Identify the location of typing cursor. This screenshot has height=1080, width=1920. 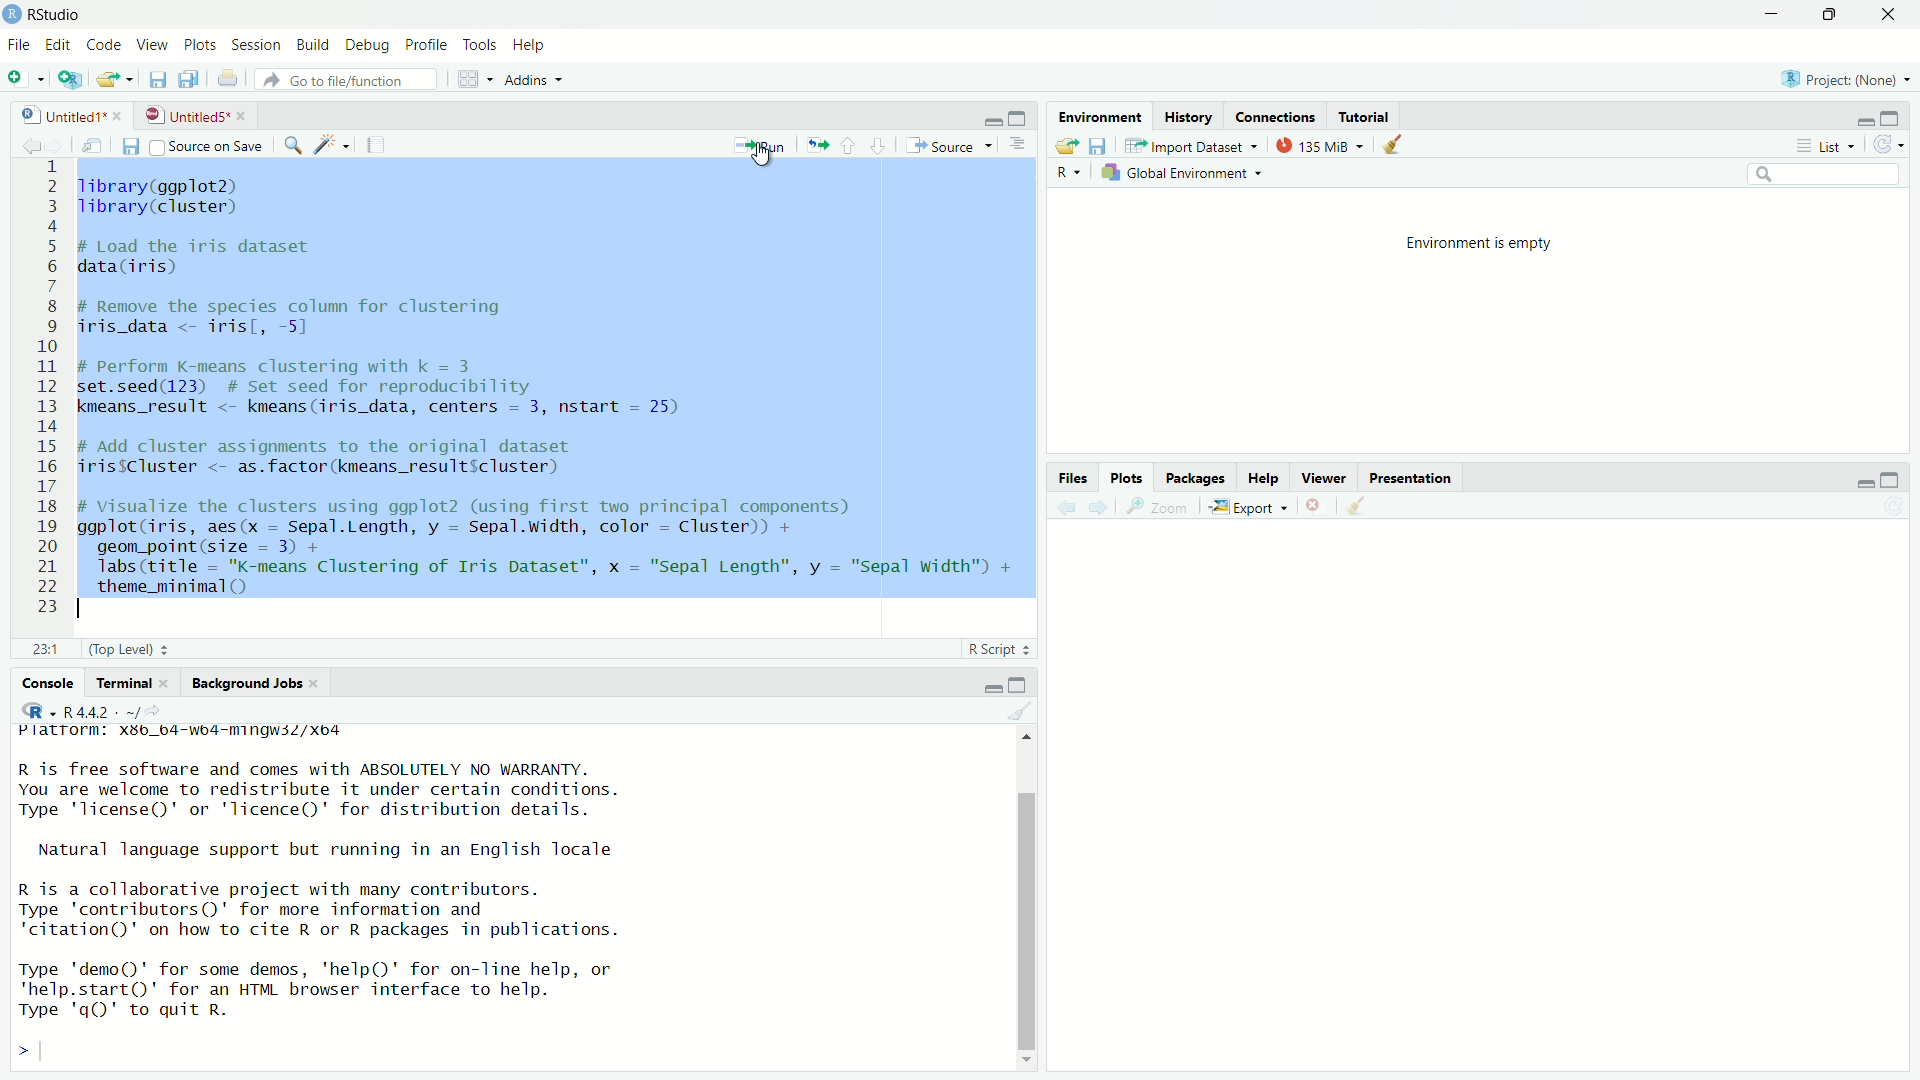
(54, 1054).